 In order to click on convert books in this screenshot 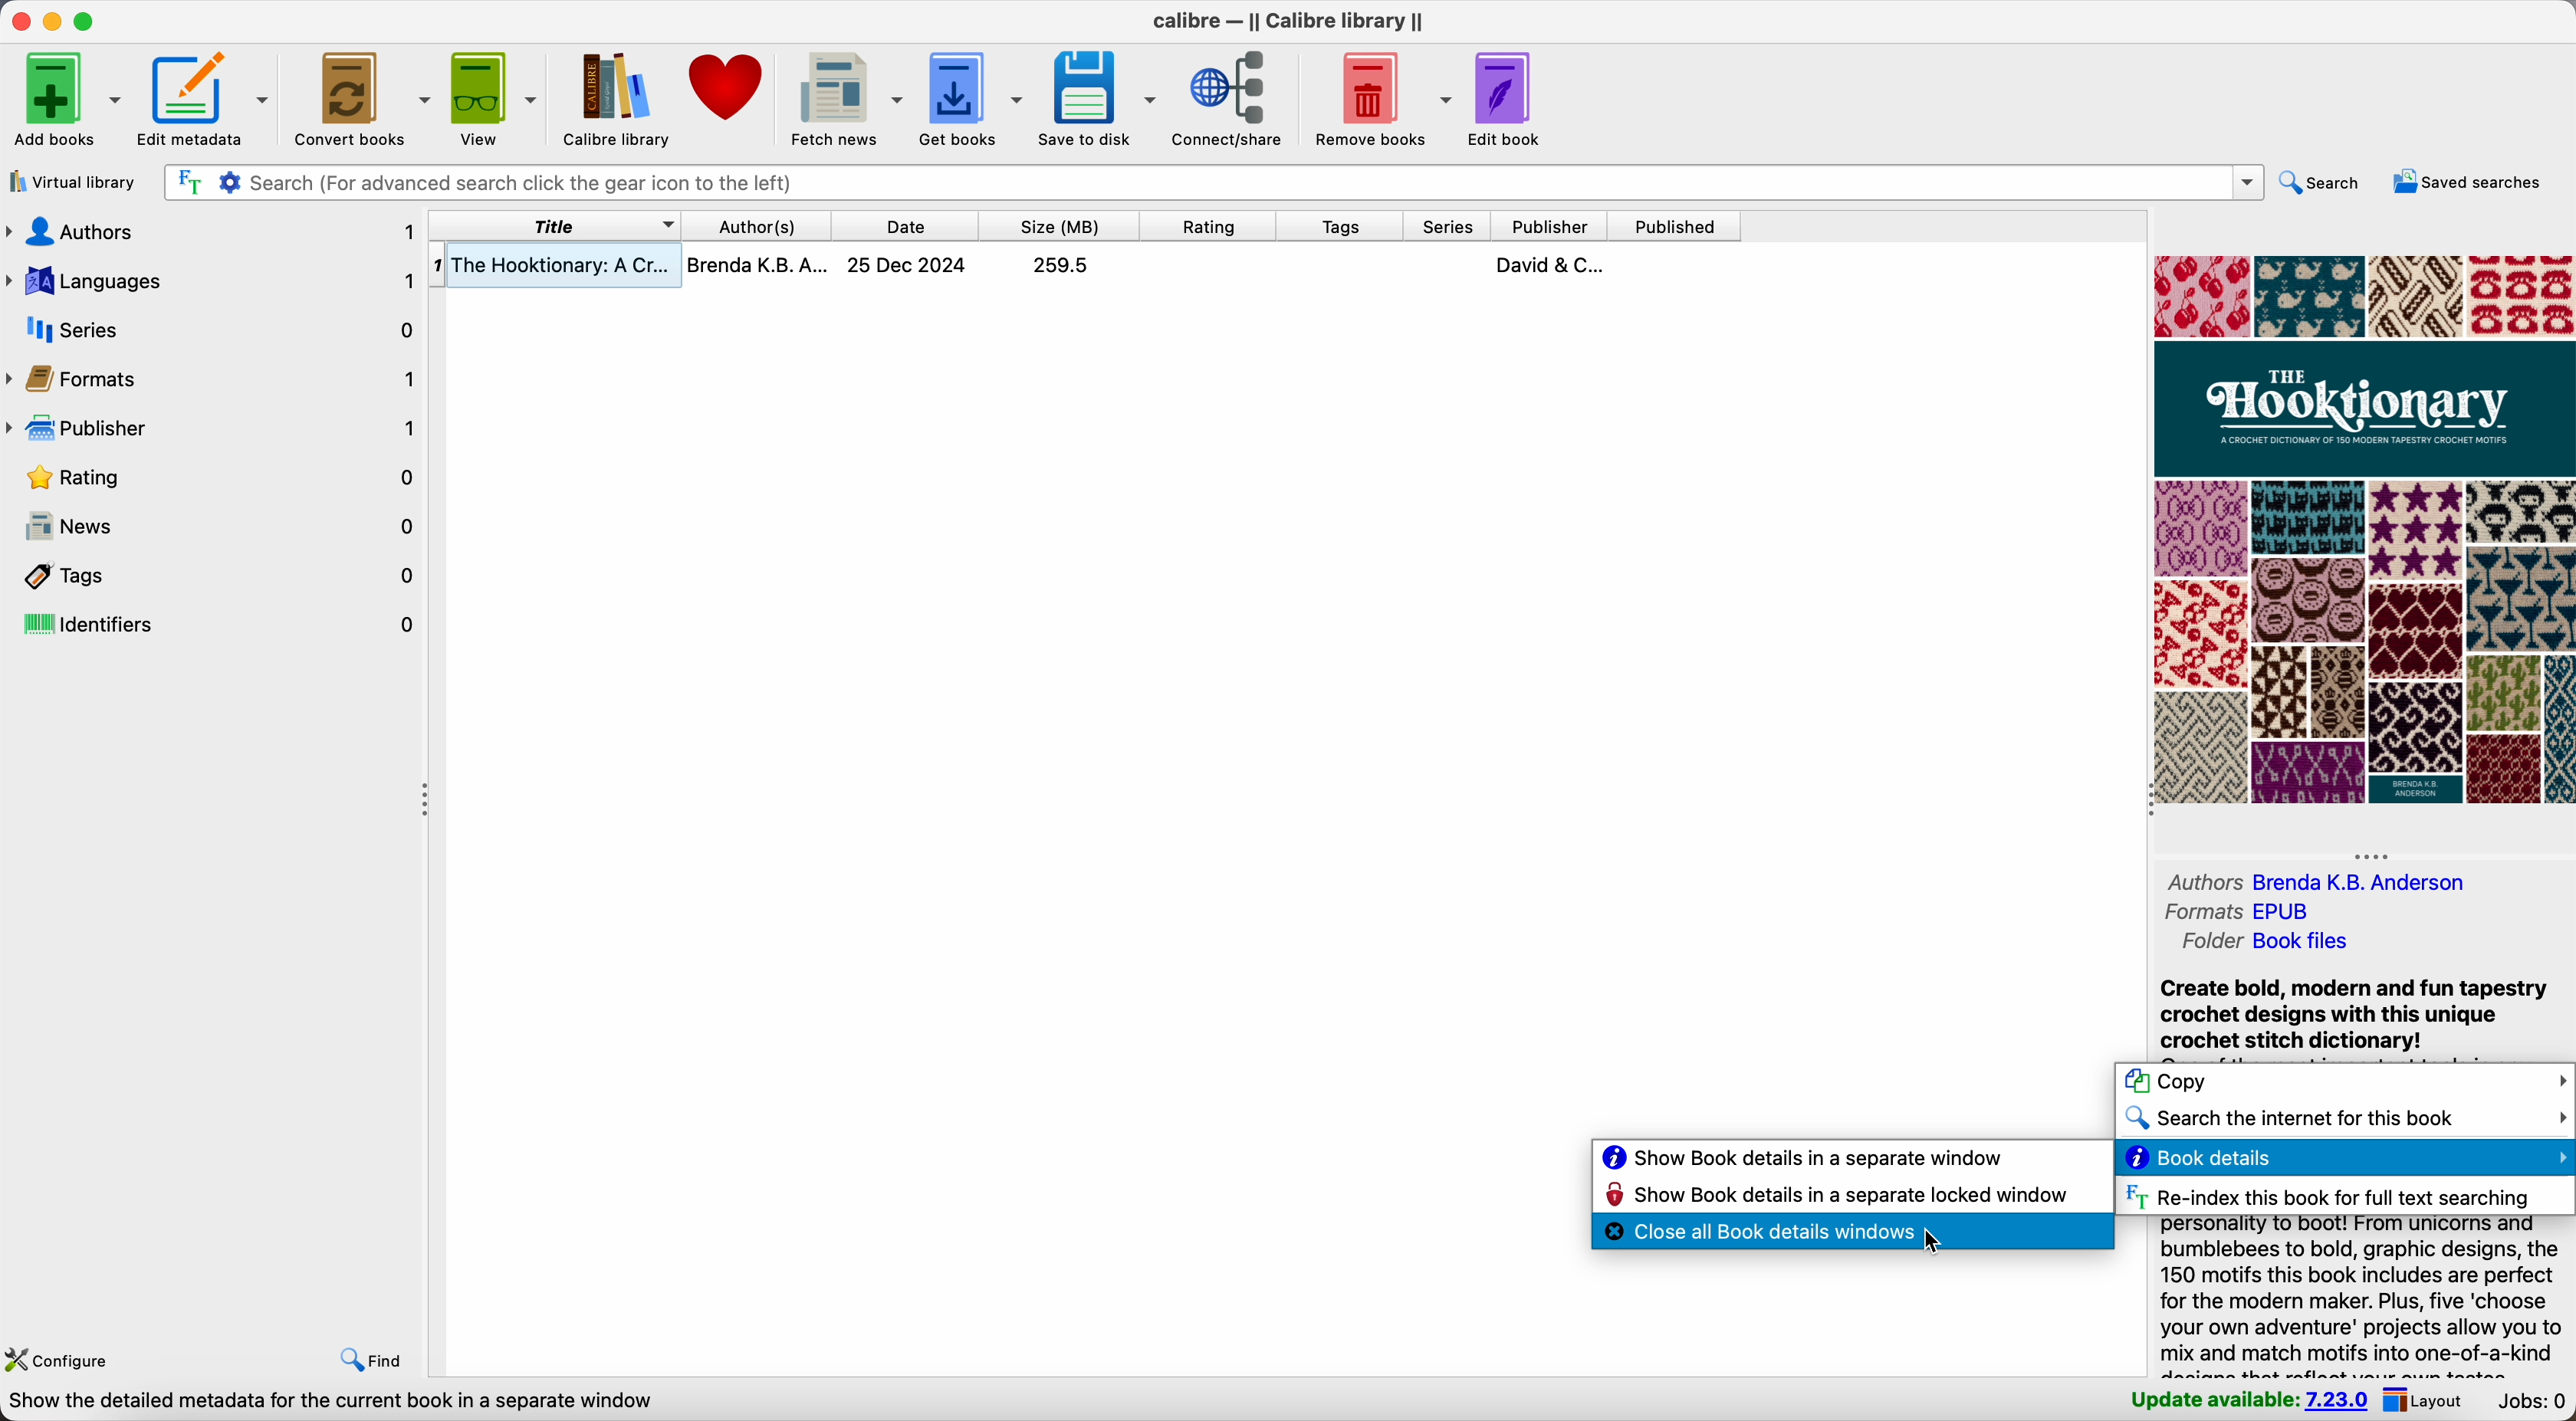, I will do `click(358, 97)`.